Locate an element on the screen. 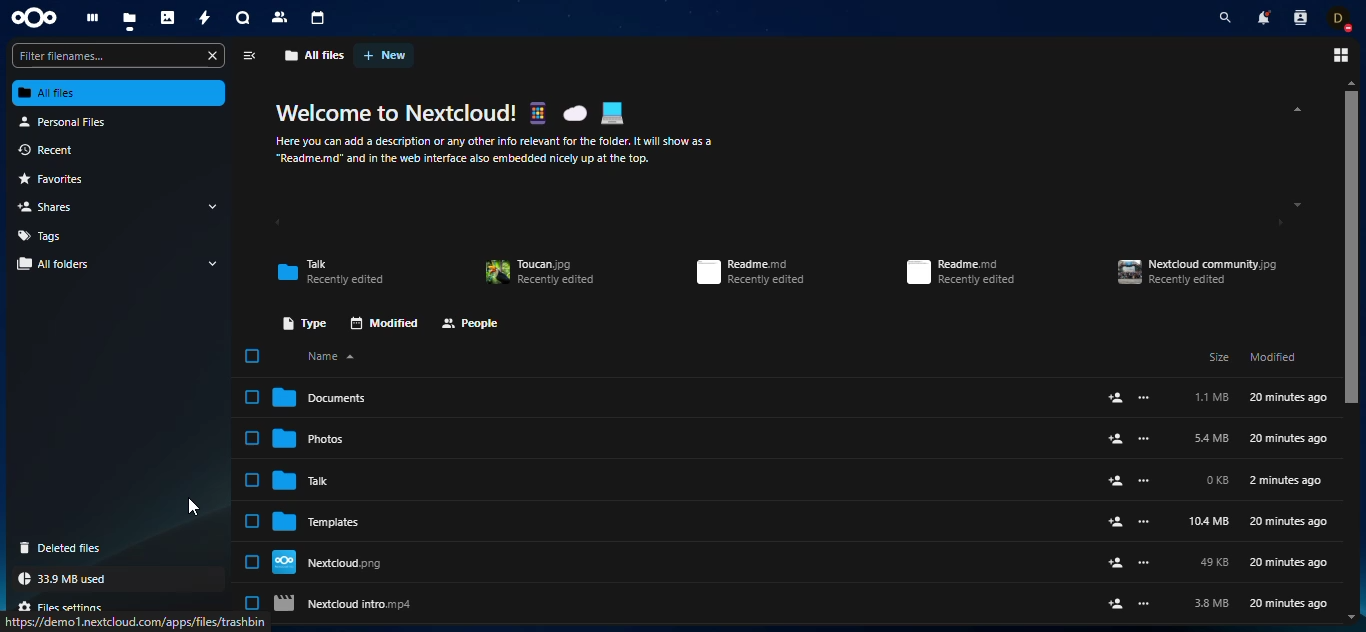 Image resolution: width=1366 pixels, height=632 pixels. Nextcloud community.jpg Recently Edited is located at coordinates (1199, 270).